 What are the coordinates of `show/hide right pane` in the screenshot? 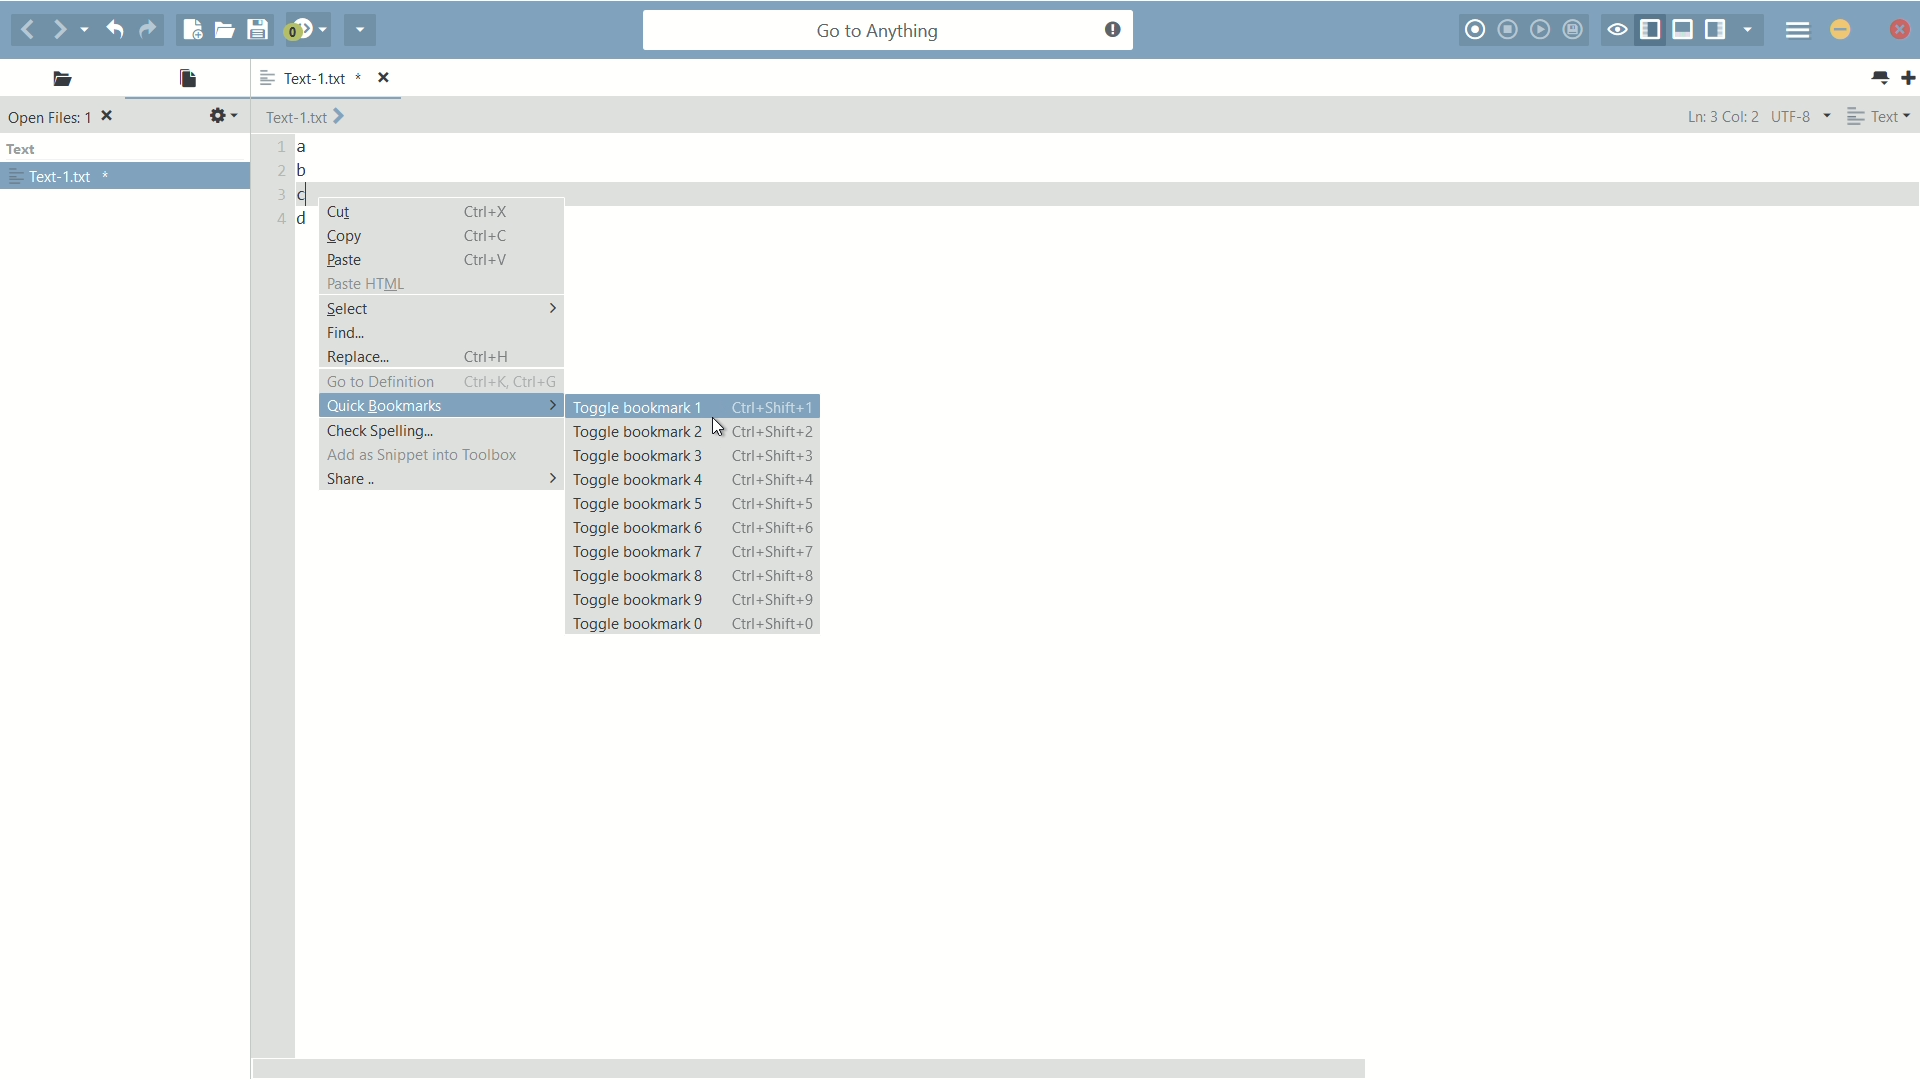 It's located at (1717, 29).